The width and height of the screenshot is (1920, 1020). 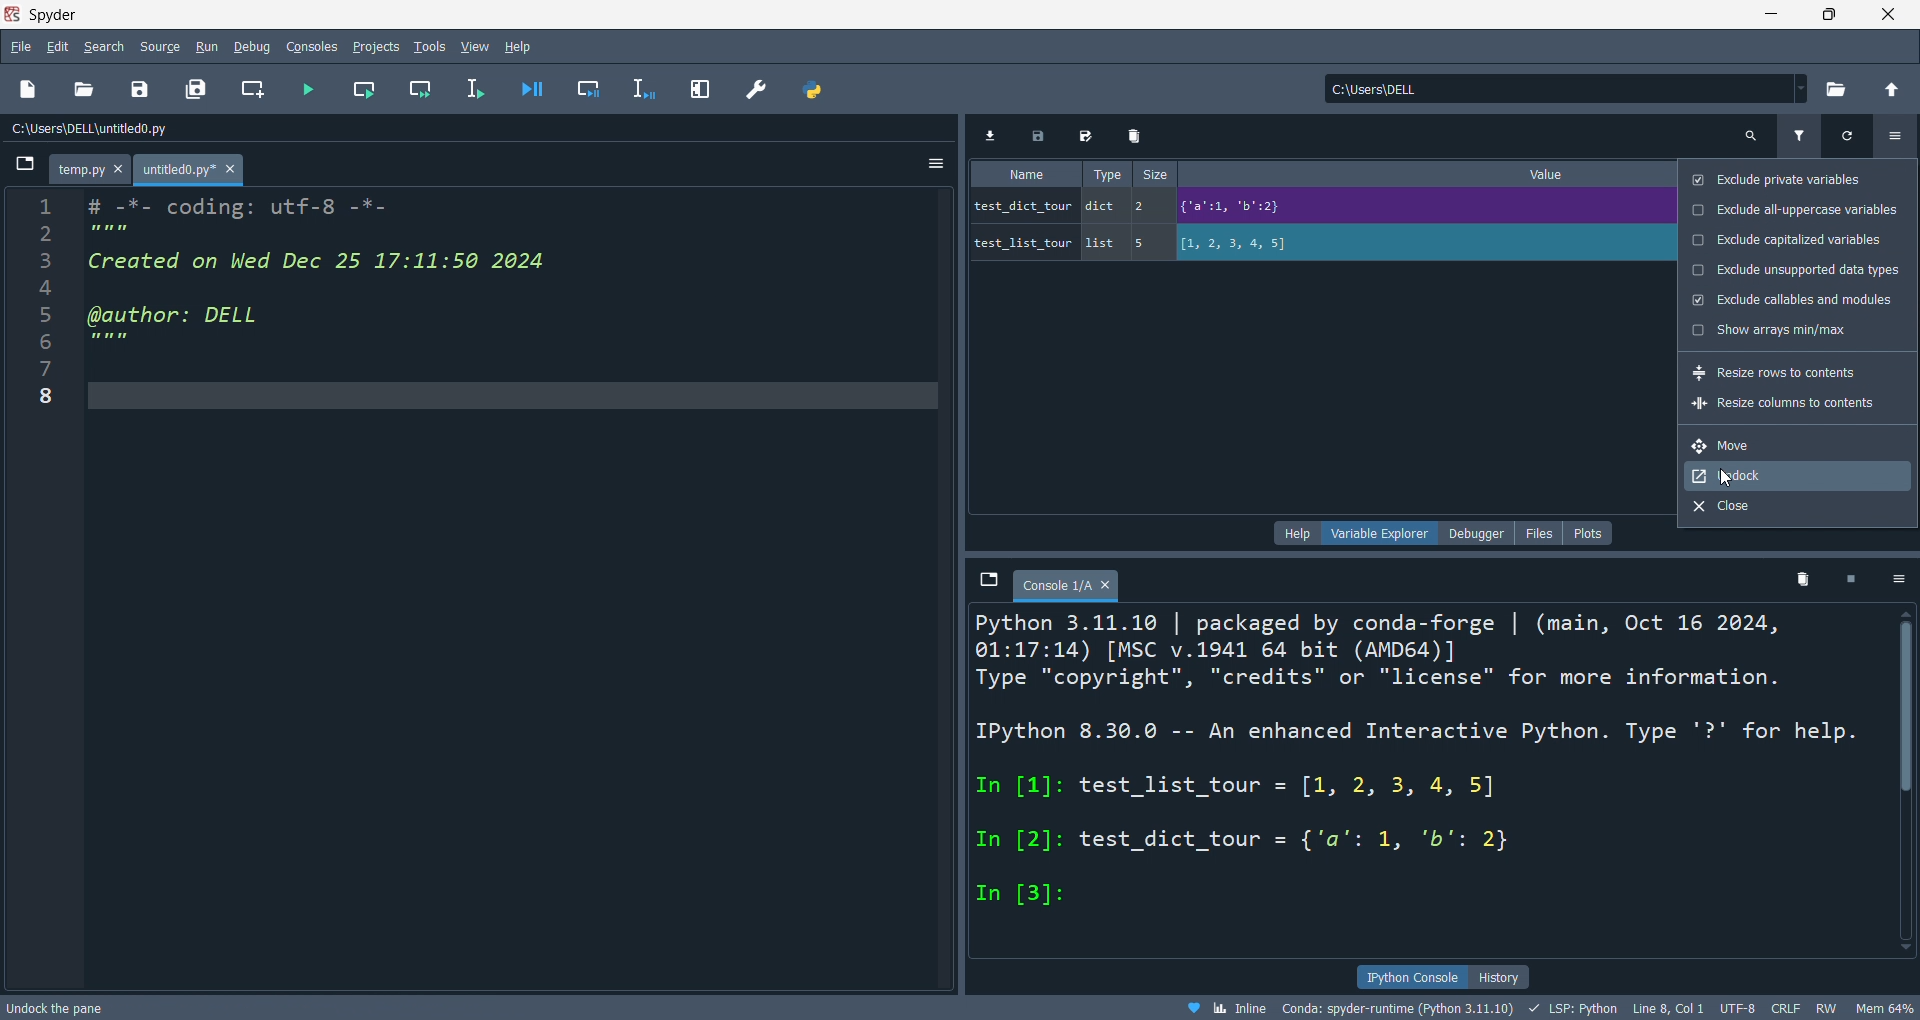 I want to click on variable explorer, so click(x=1382, y=534).